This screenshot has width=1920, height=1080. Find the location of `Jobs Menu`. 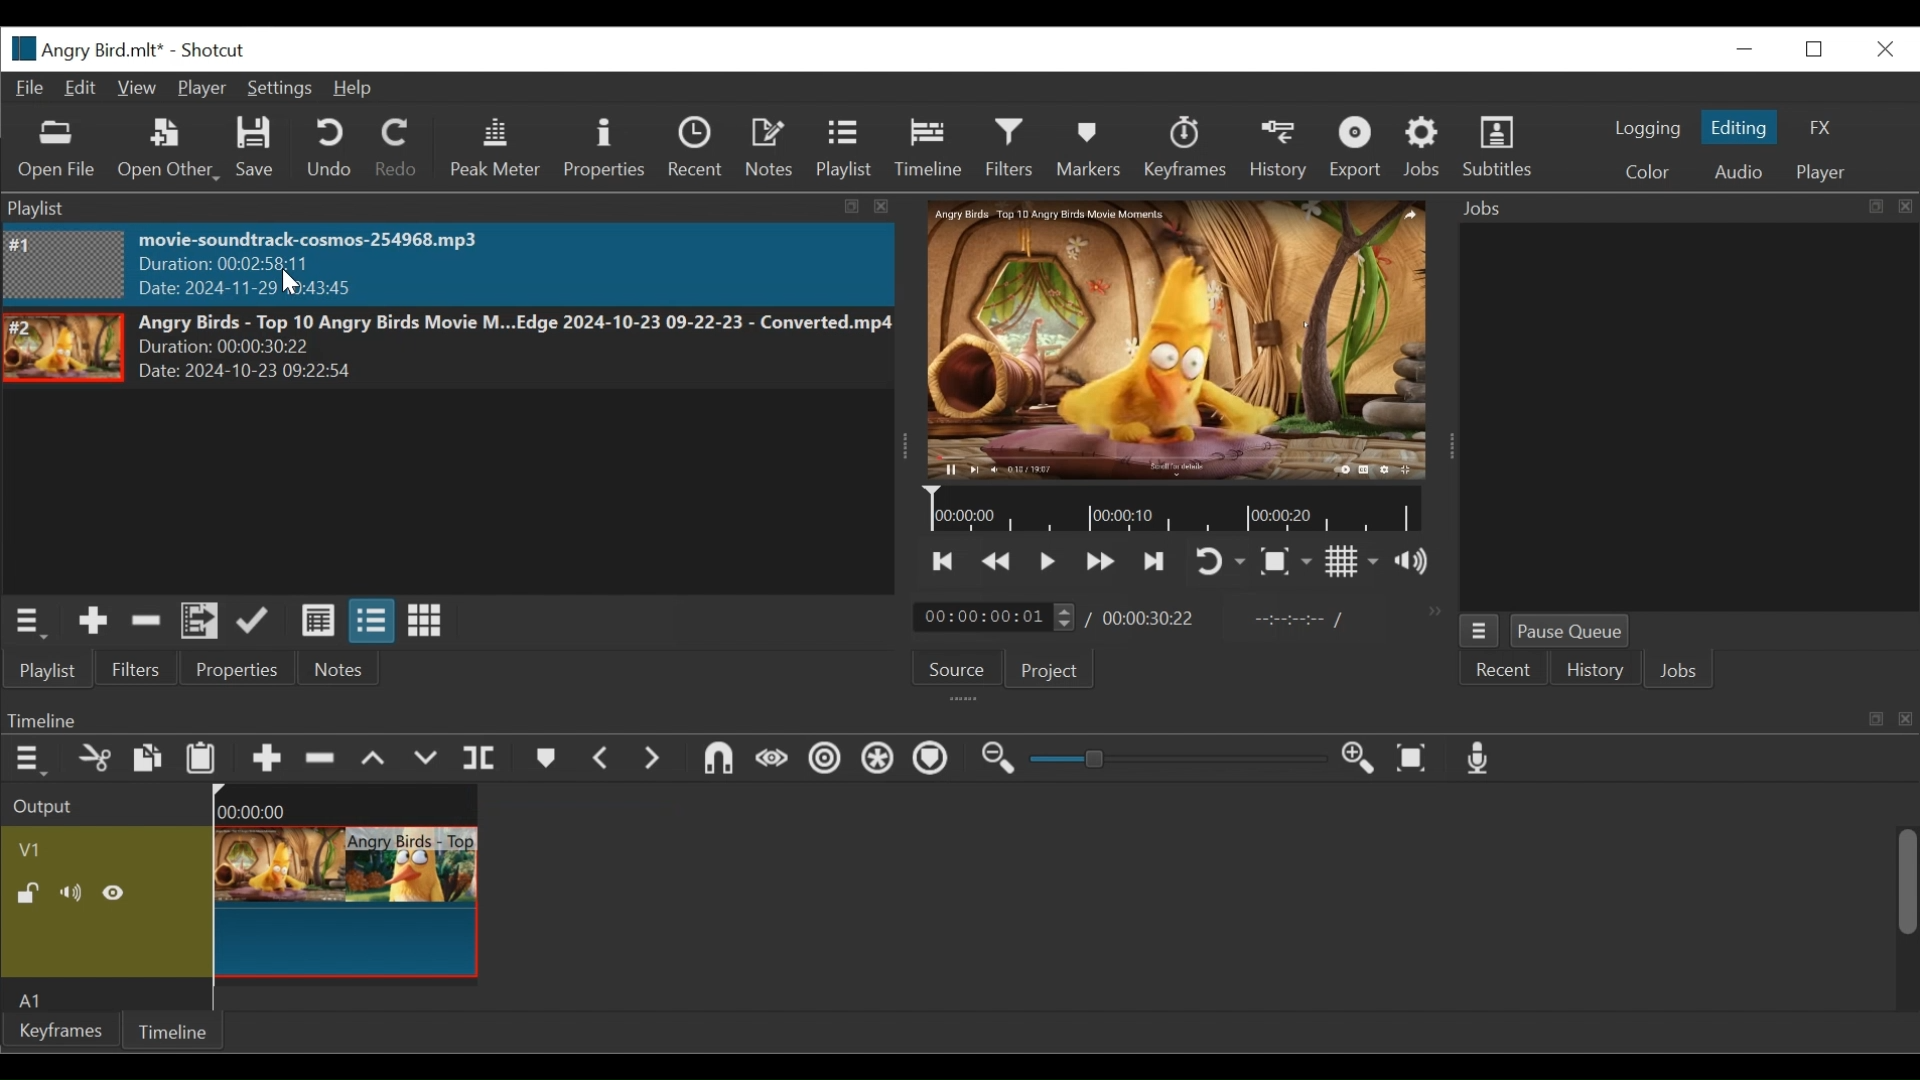

Jobs Menu is located at coordinates (1479, 630).